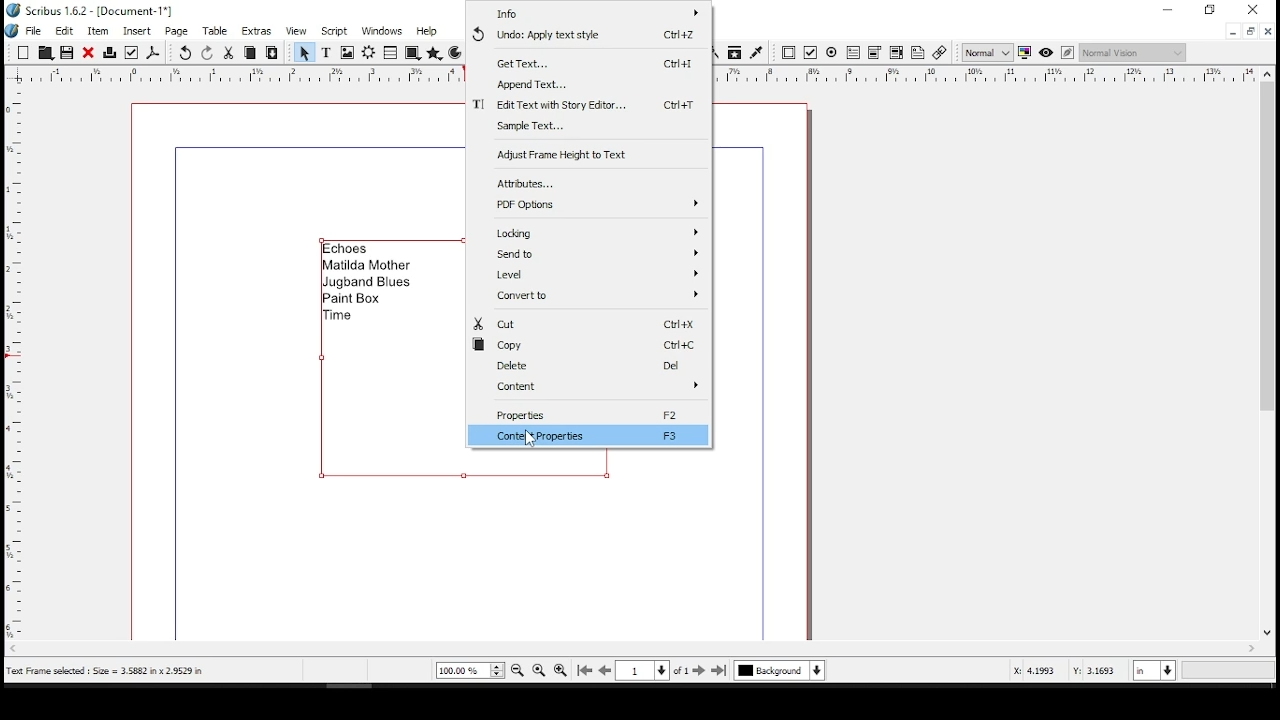  I want to click on table, so click(218, 31).